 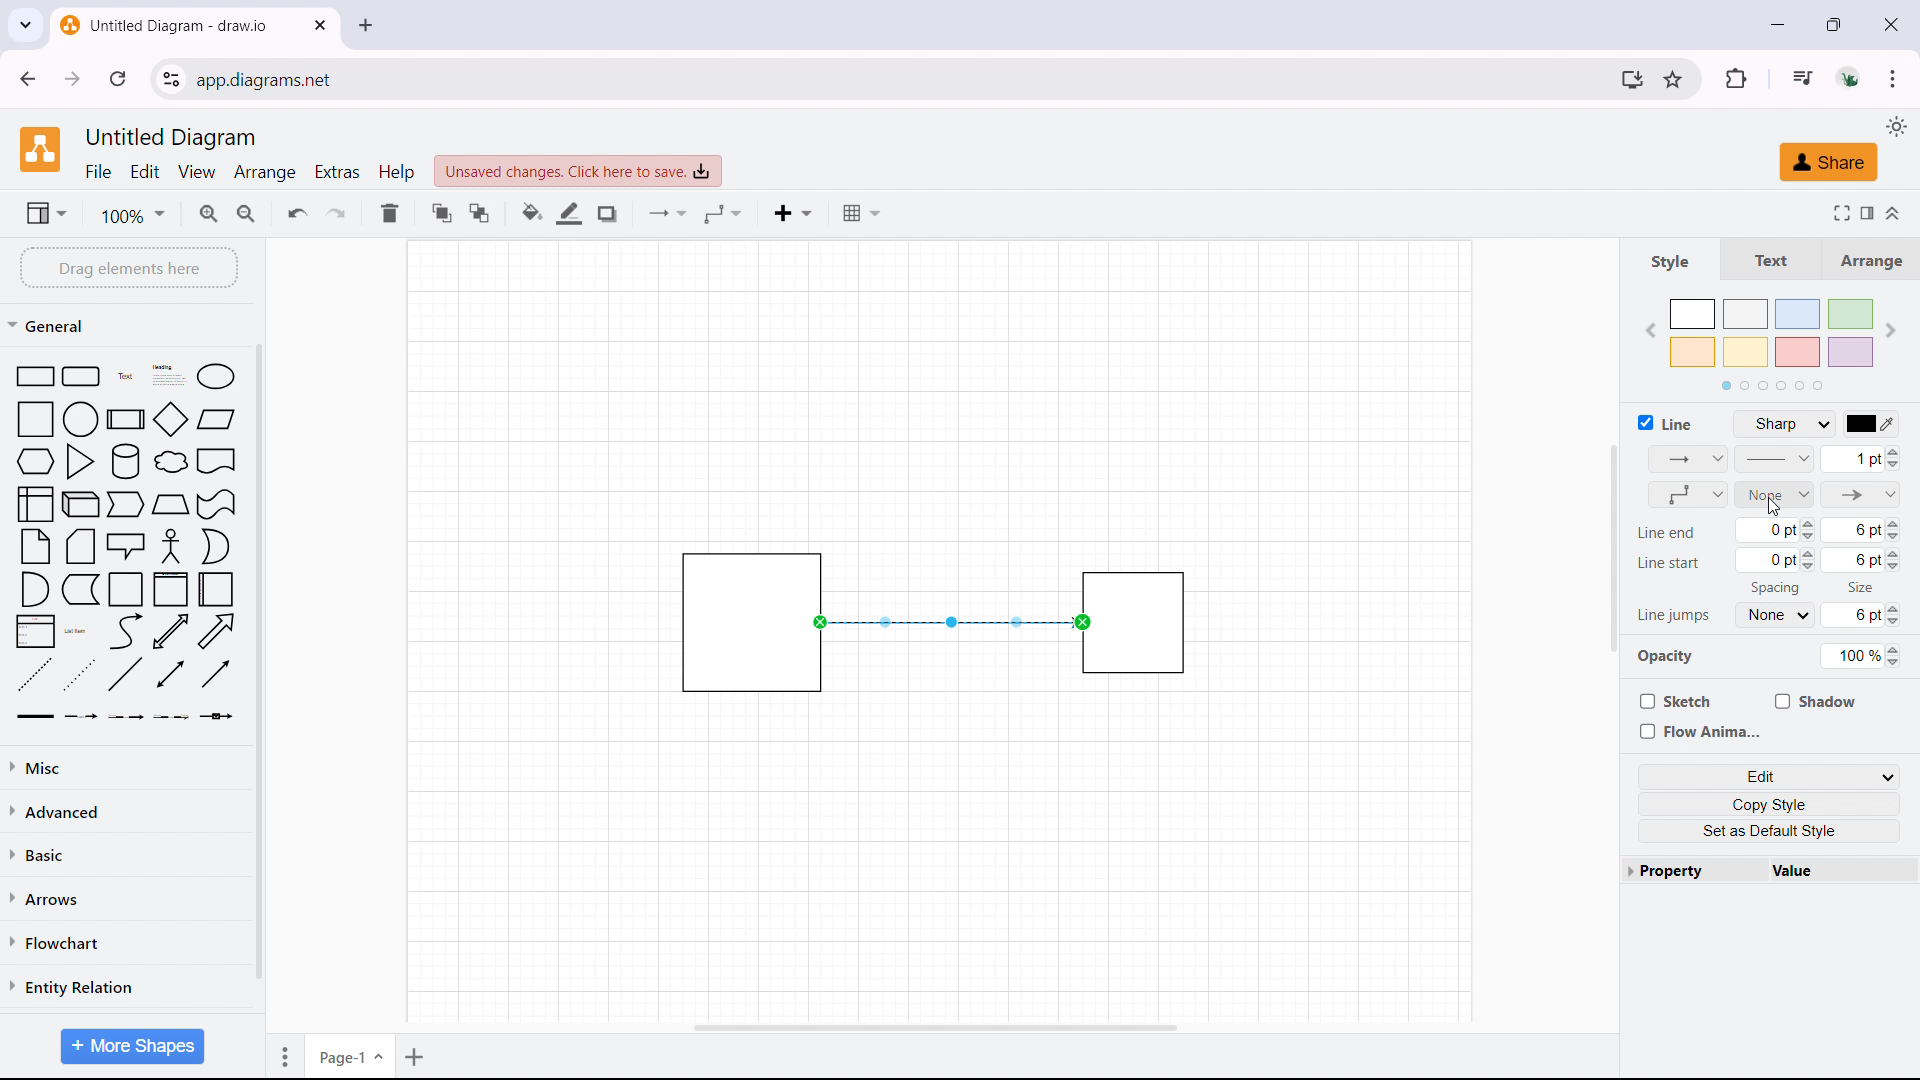 I want to click on Opacity, so click(x=1665, y=657).